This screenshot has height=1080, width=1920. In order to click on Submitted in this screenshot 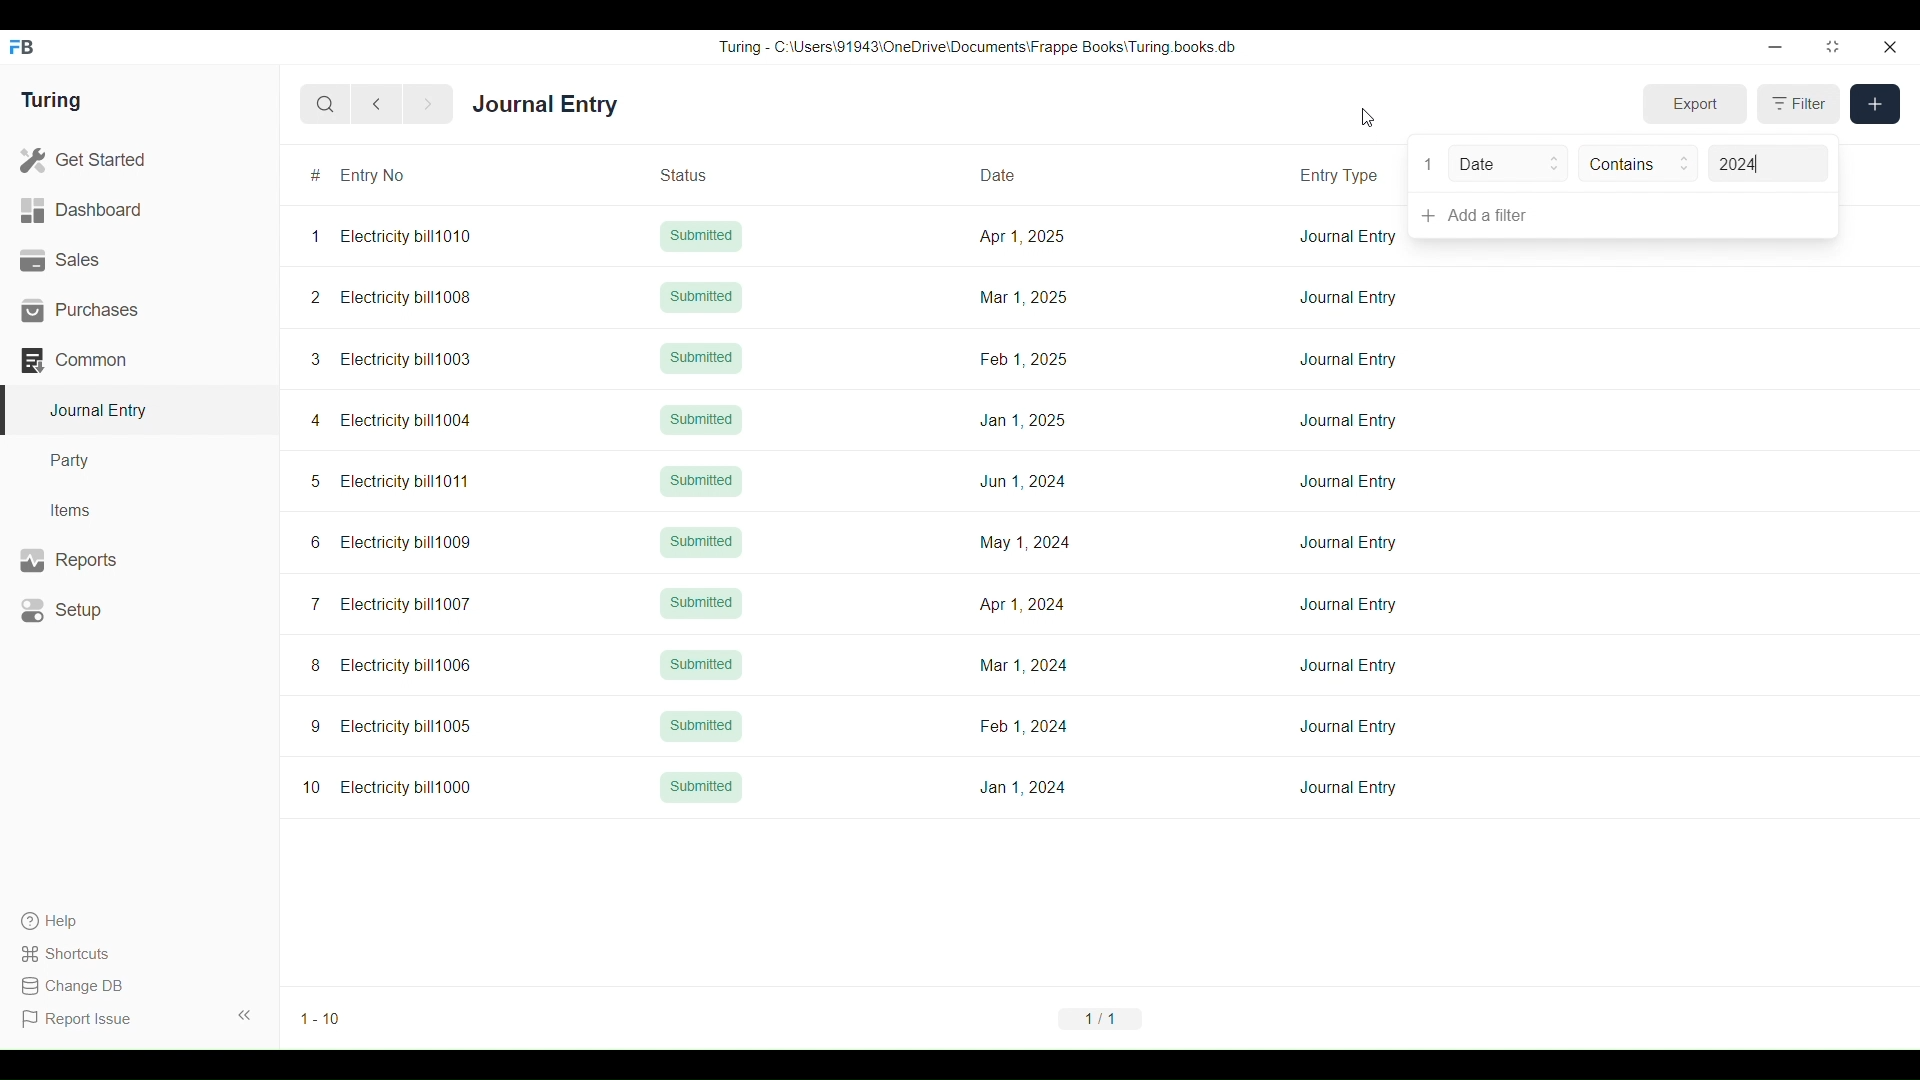, I will do `click(701, 359)`.